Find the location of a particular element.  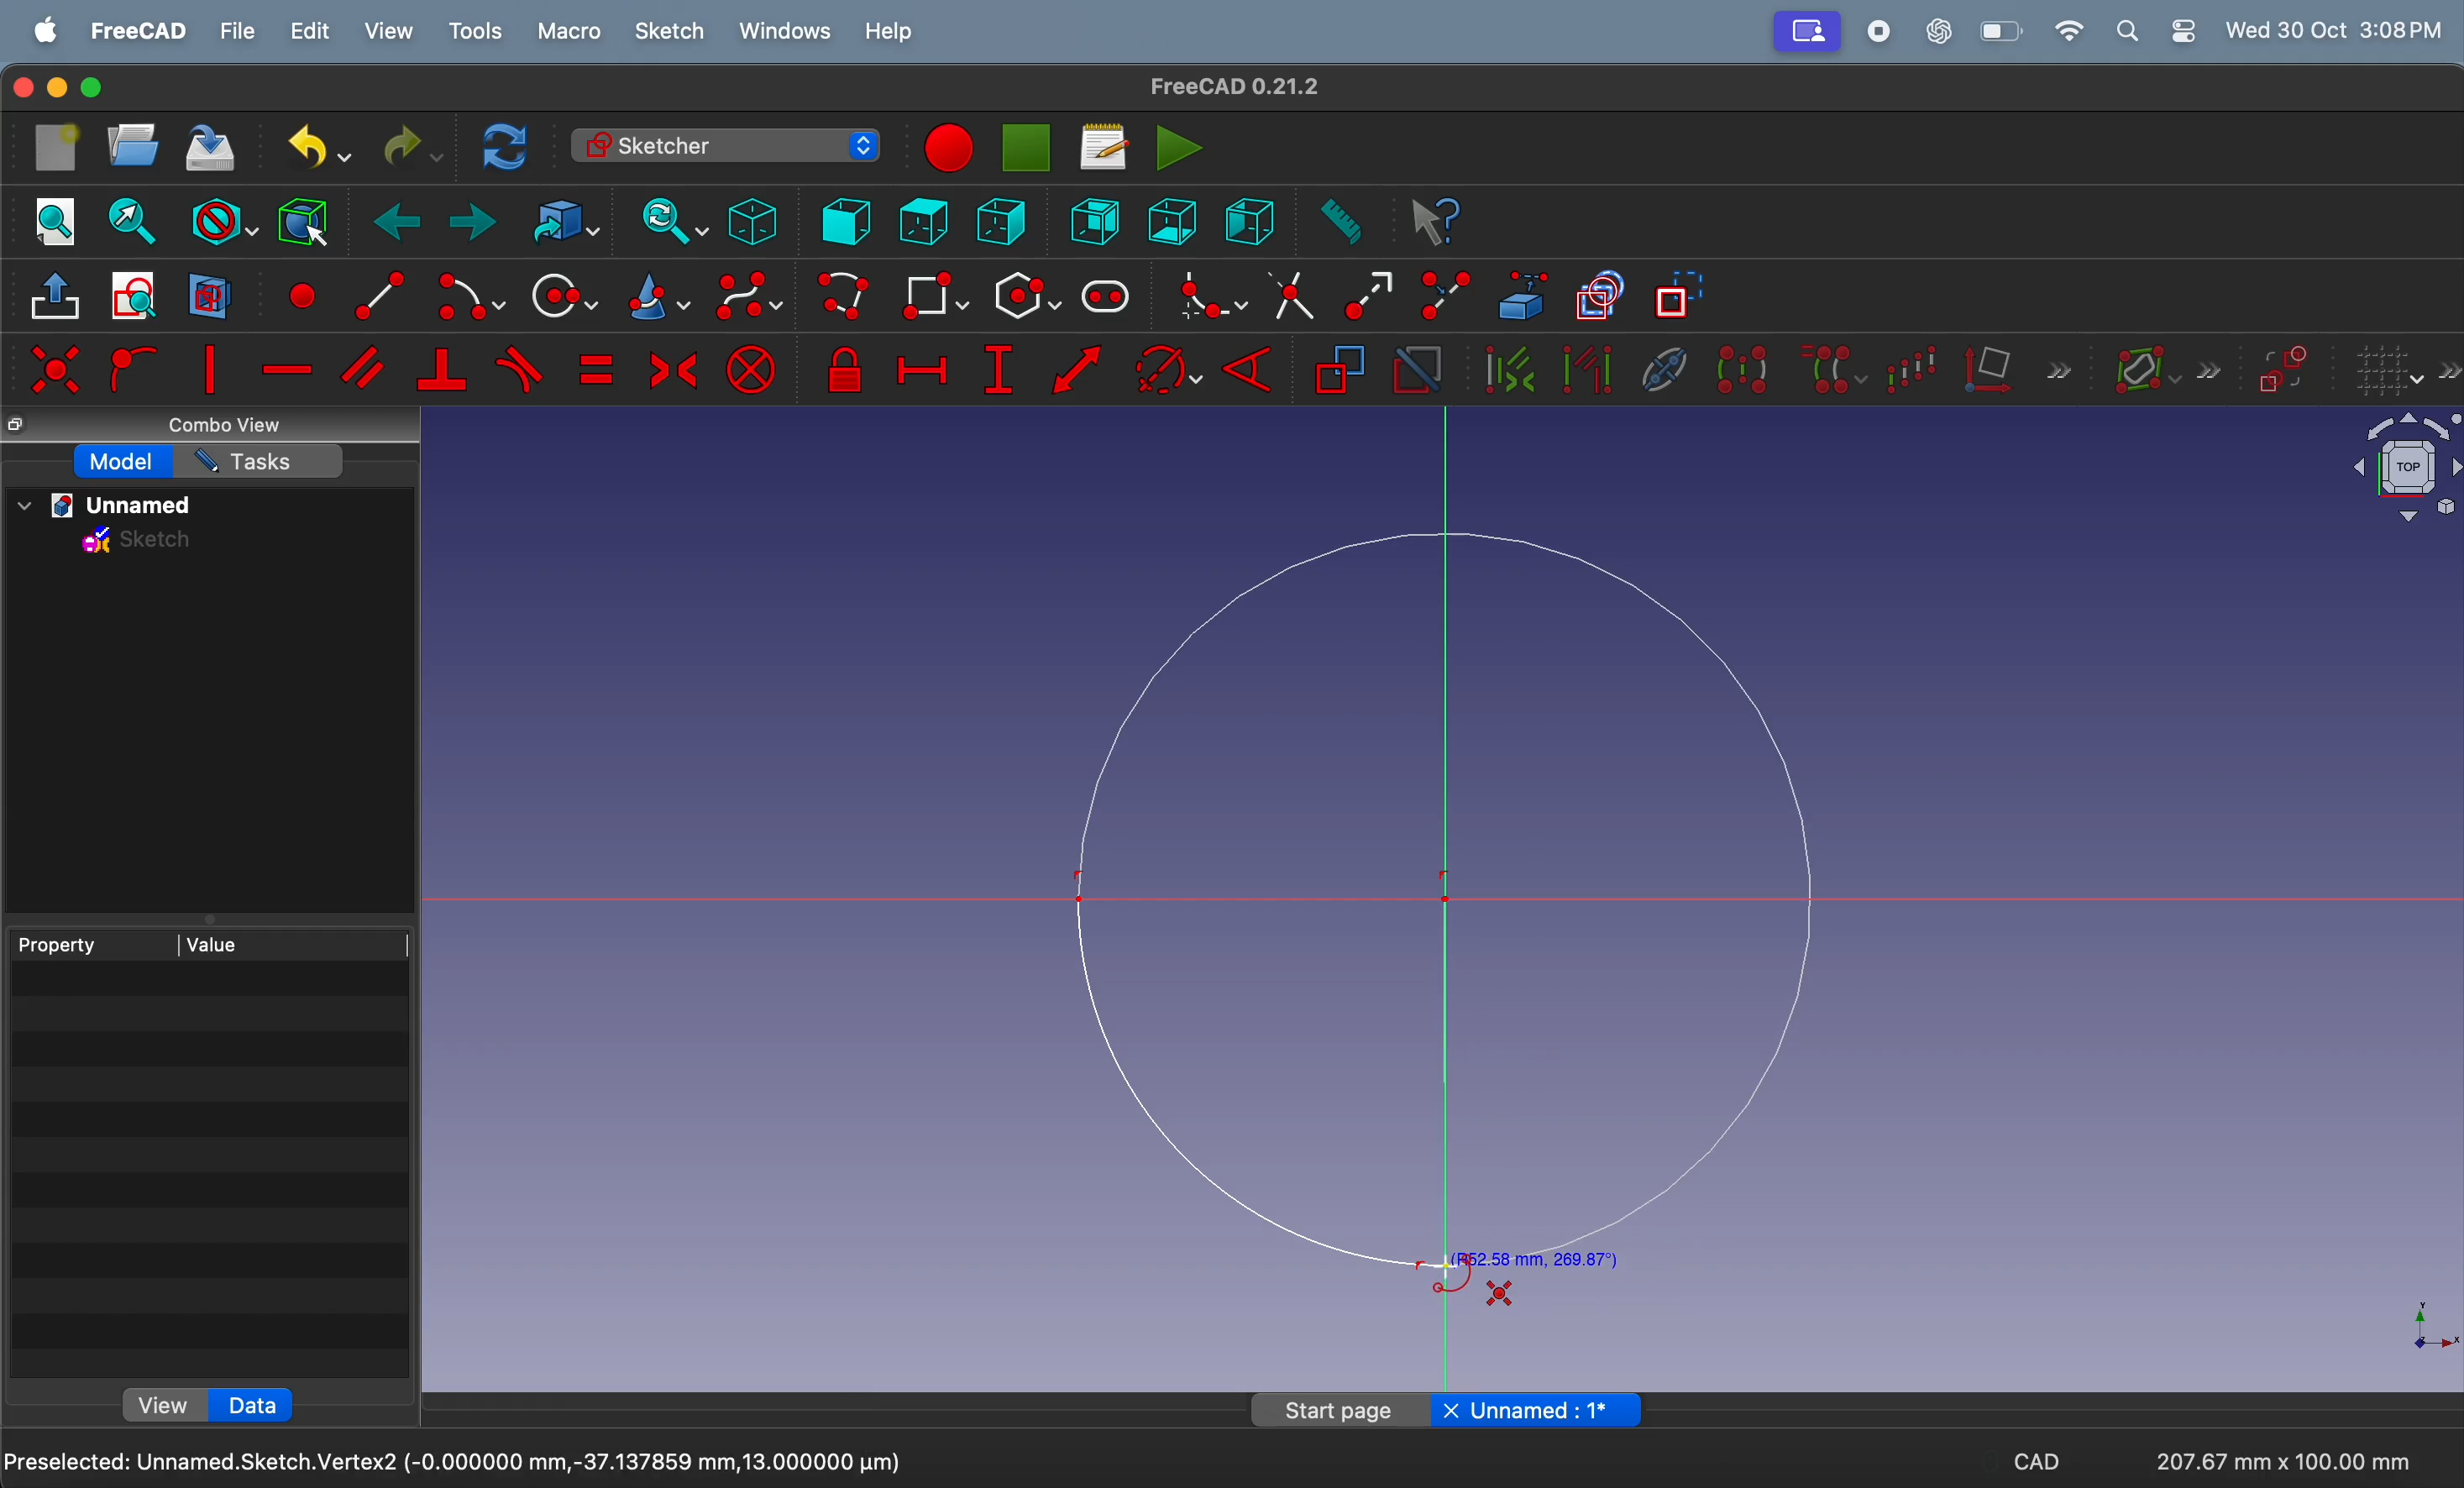

top view is located at coordinates (923, 220).